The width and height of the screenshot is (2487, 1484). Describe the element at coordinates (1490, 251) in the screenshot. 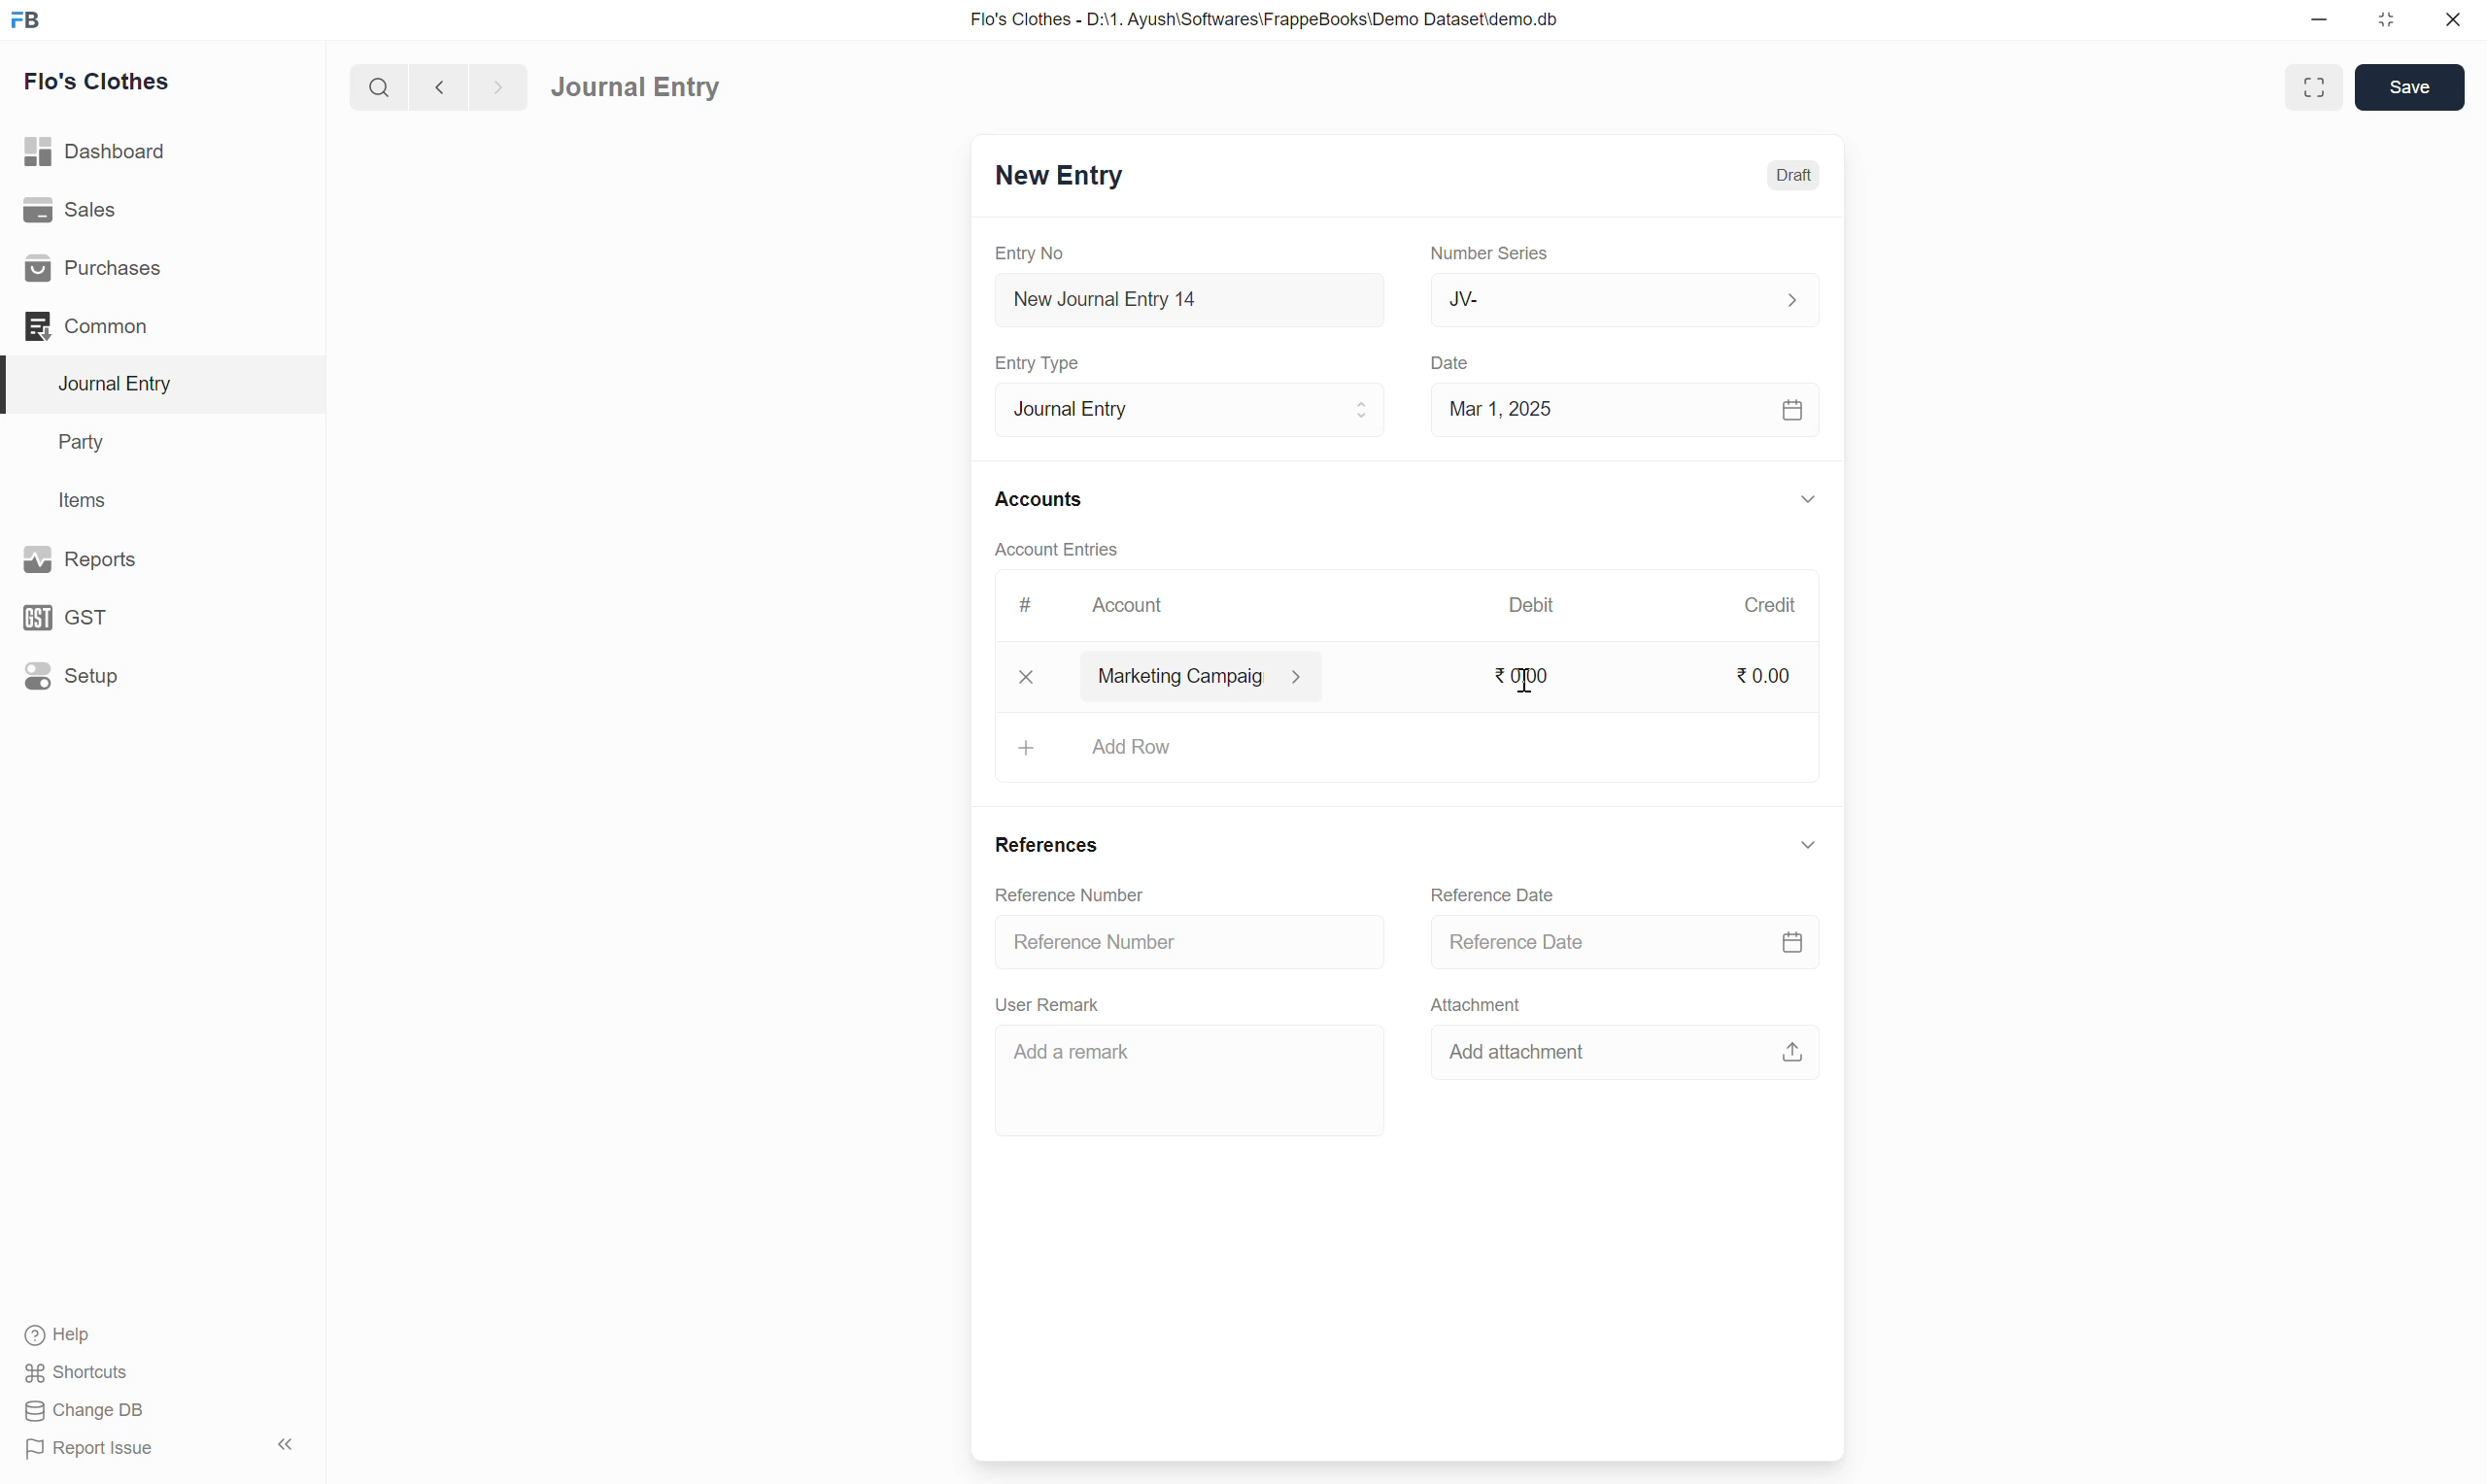

I see `Number Series` at that location.